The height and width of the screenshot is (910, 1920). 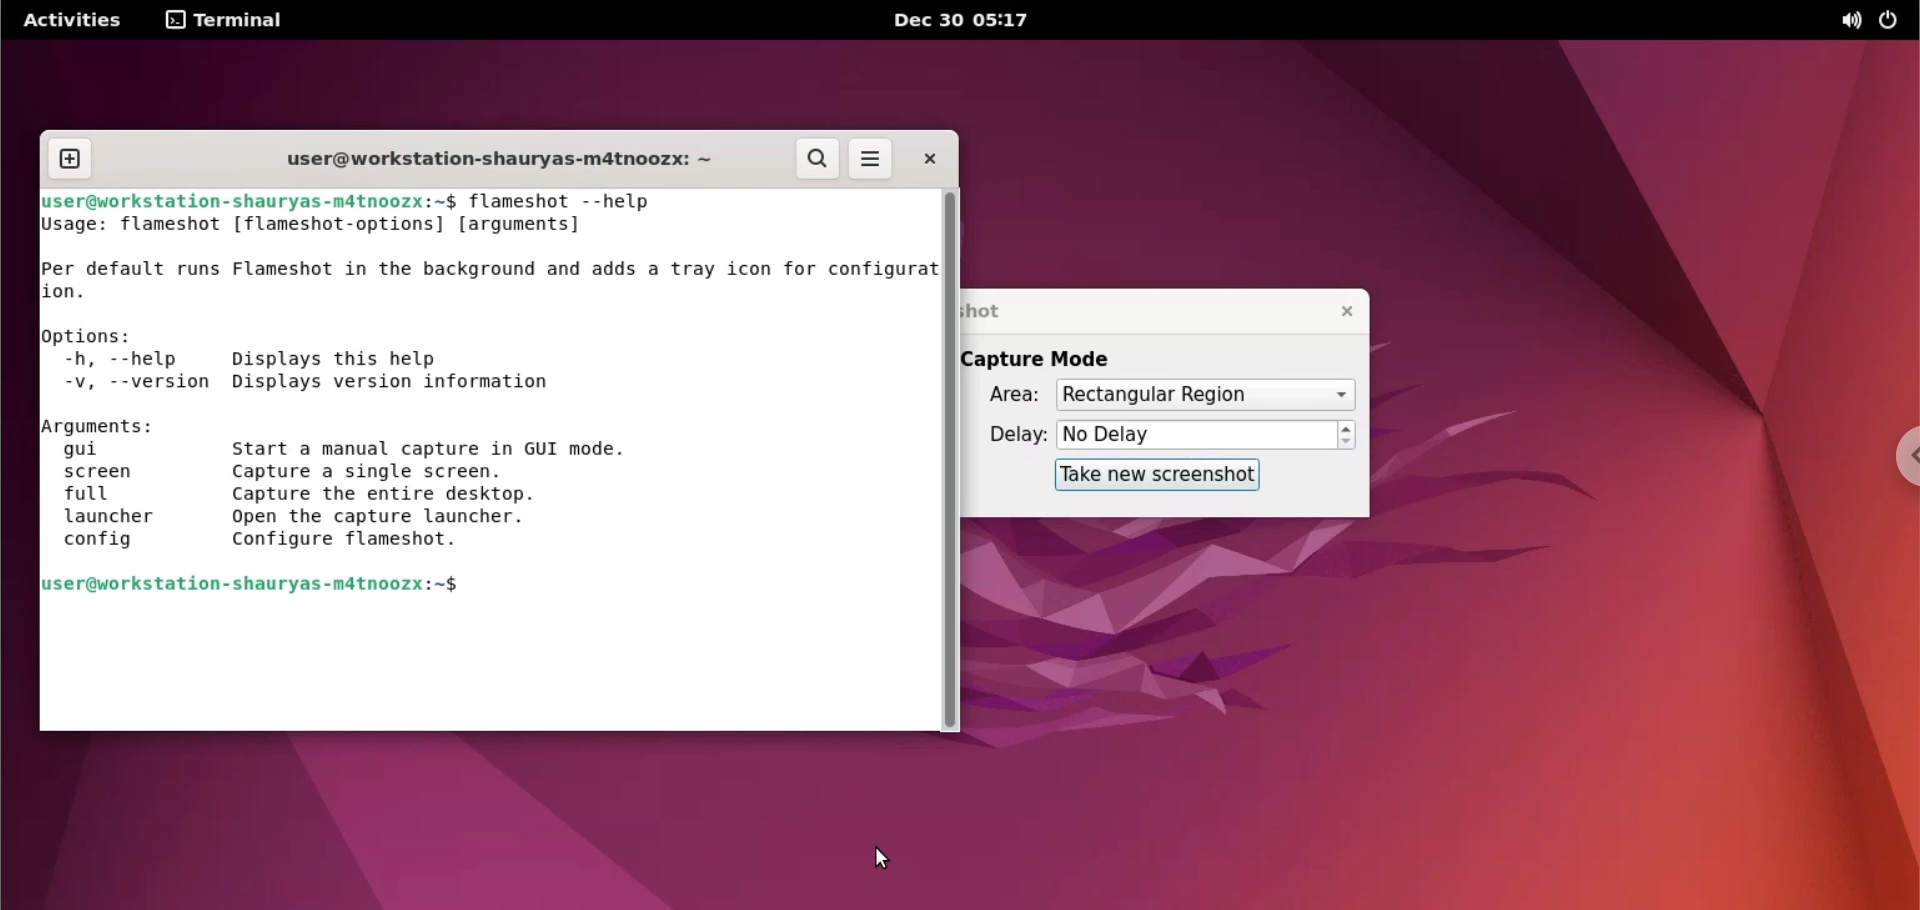 I want to click on capture the entire desktop, so click(x=439, y=495).